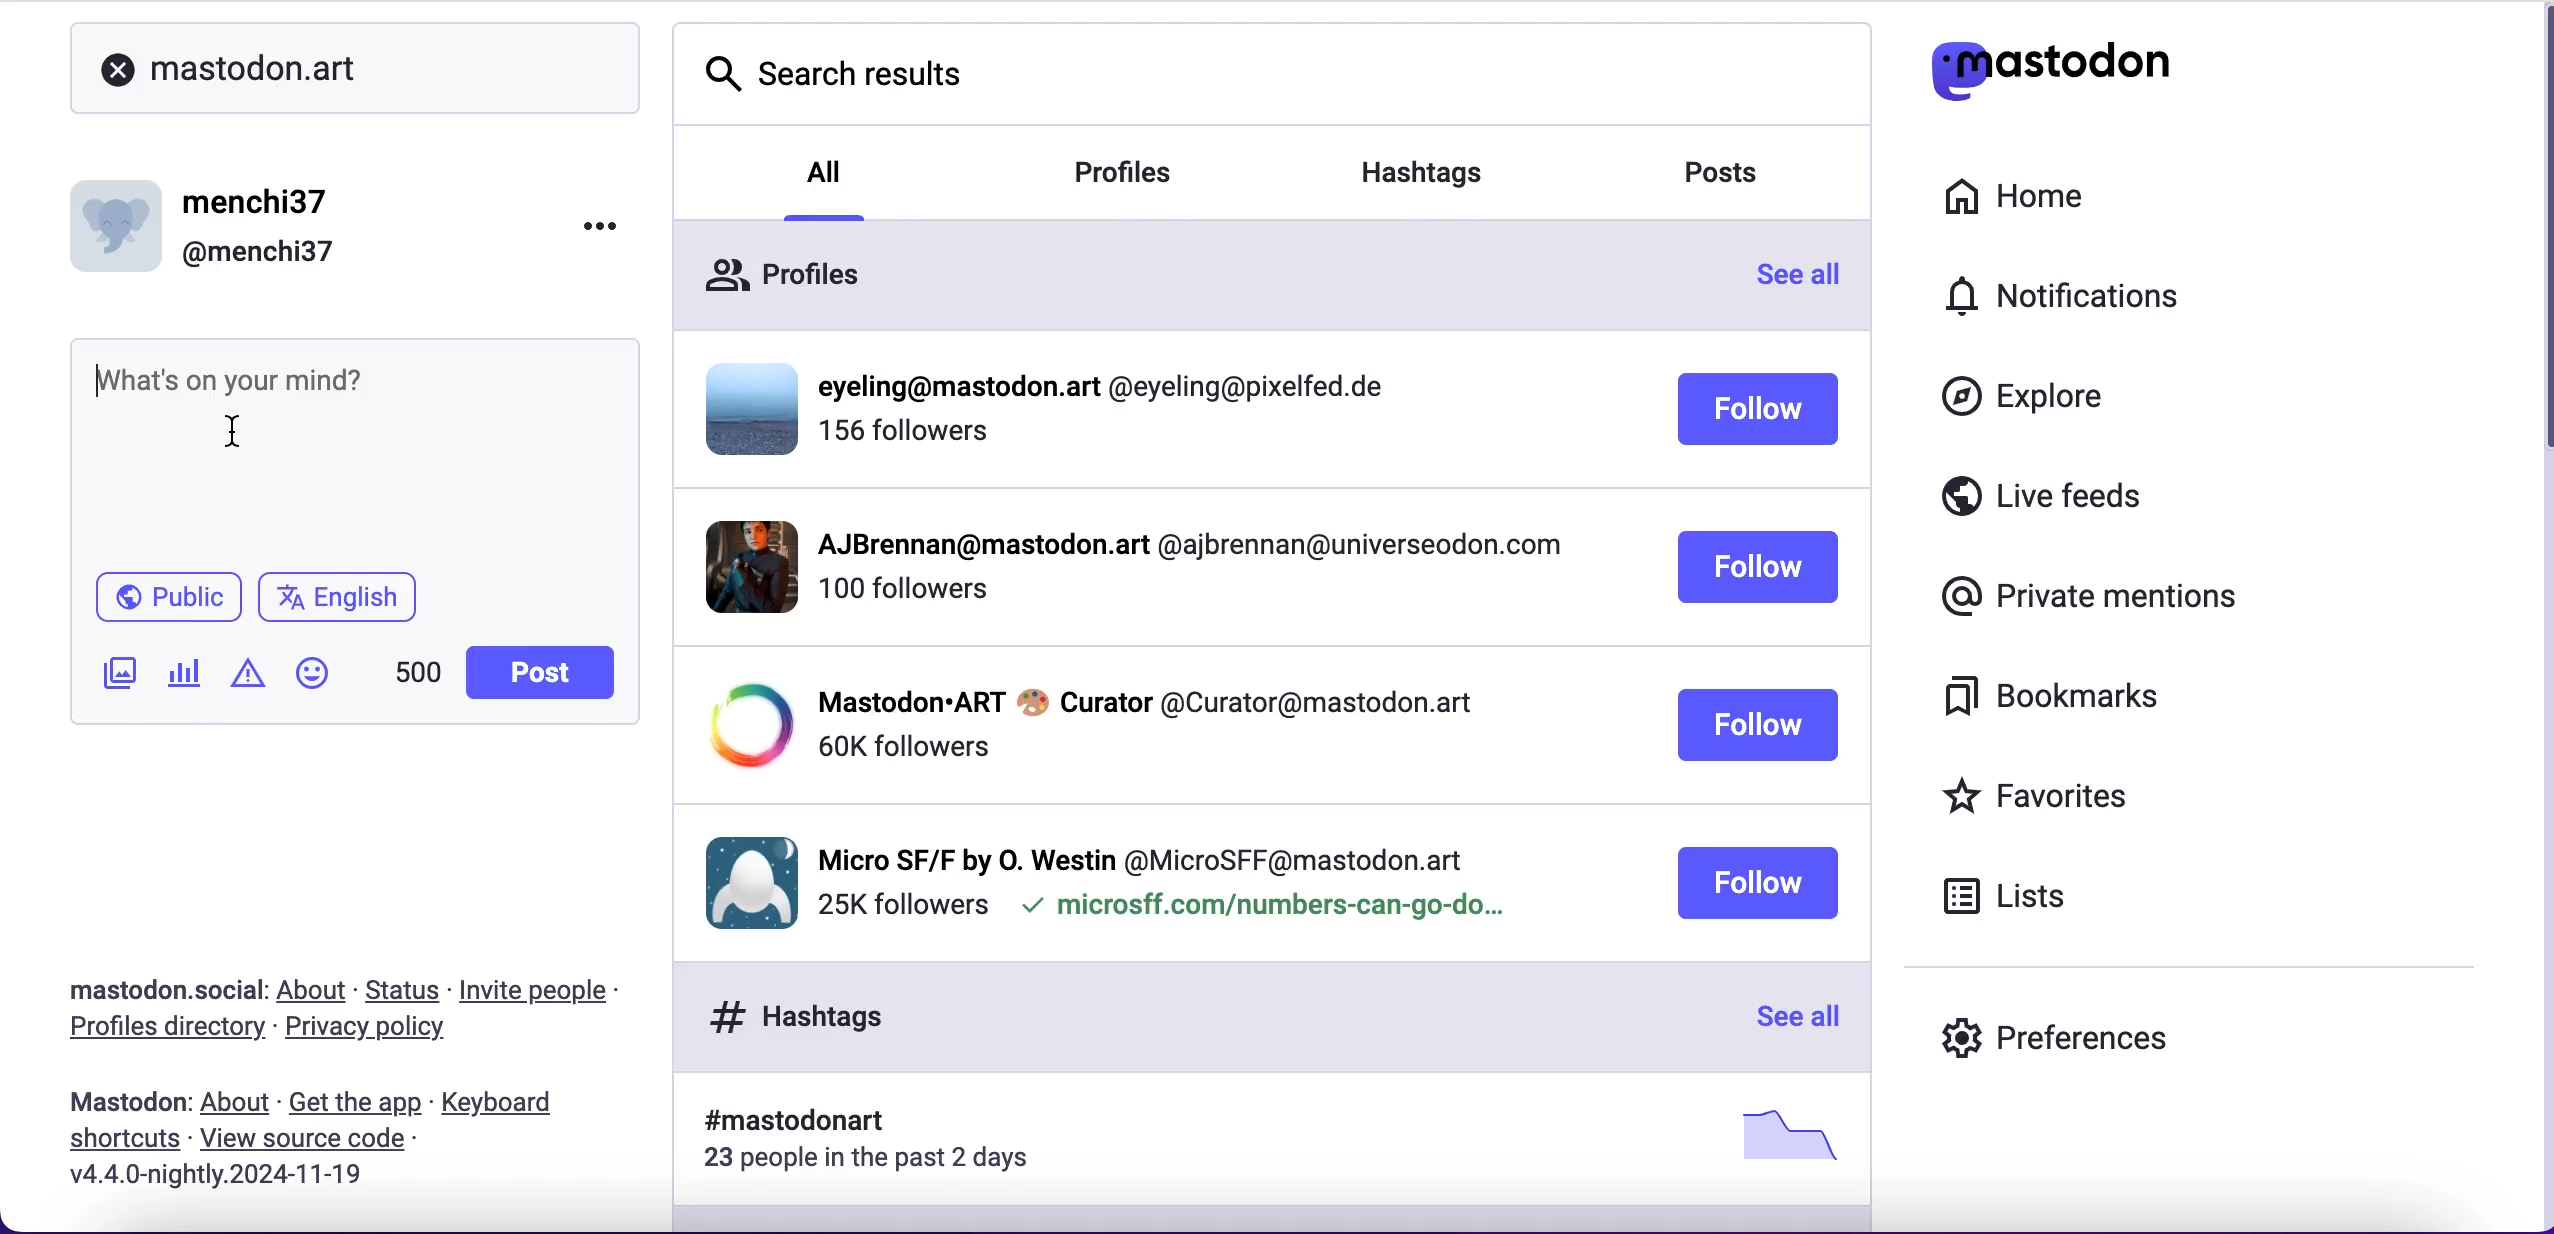 This screenshot has width=2554, height=1234. What do you see at coordinates (2112, 497) in the screenshot?
I see `live feeds` at bounding box center [2112, 497].